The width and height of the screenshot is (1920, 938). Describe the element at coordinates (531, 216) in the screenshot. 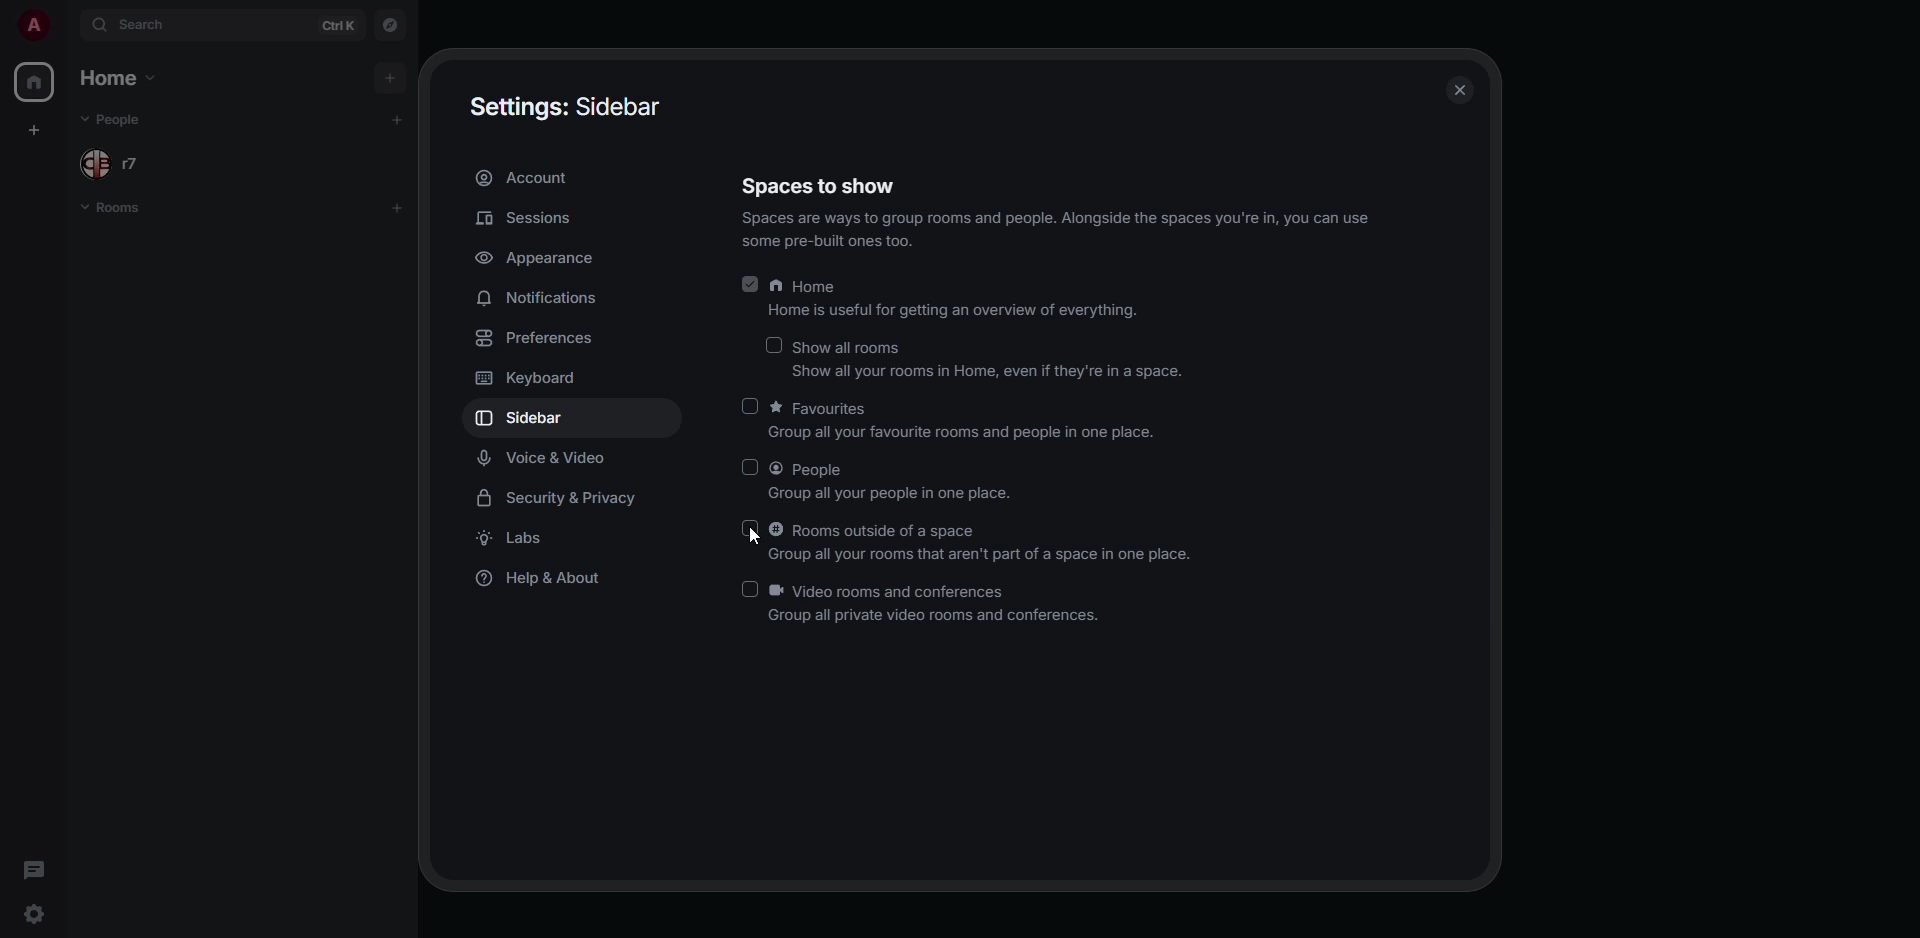

I see `sessions` at that location.